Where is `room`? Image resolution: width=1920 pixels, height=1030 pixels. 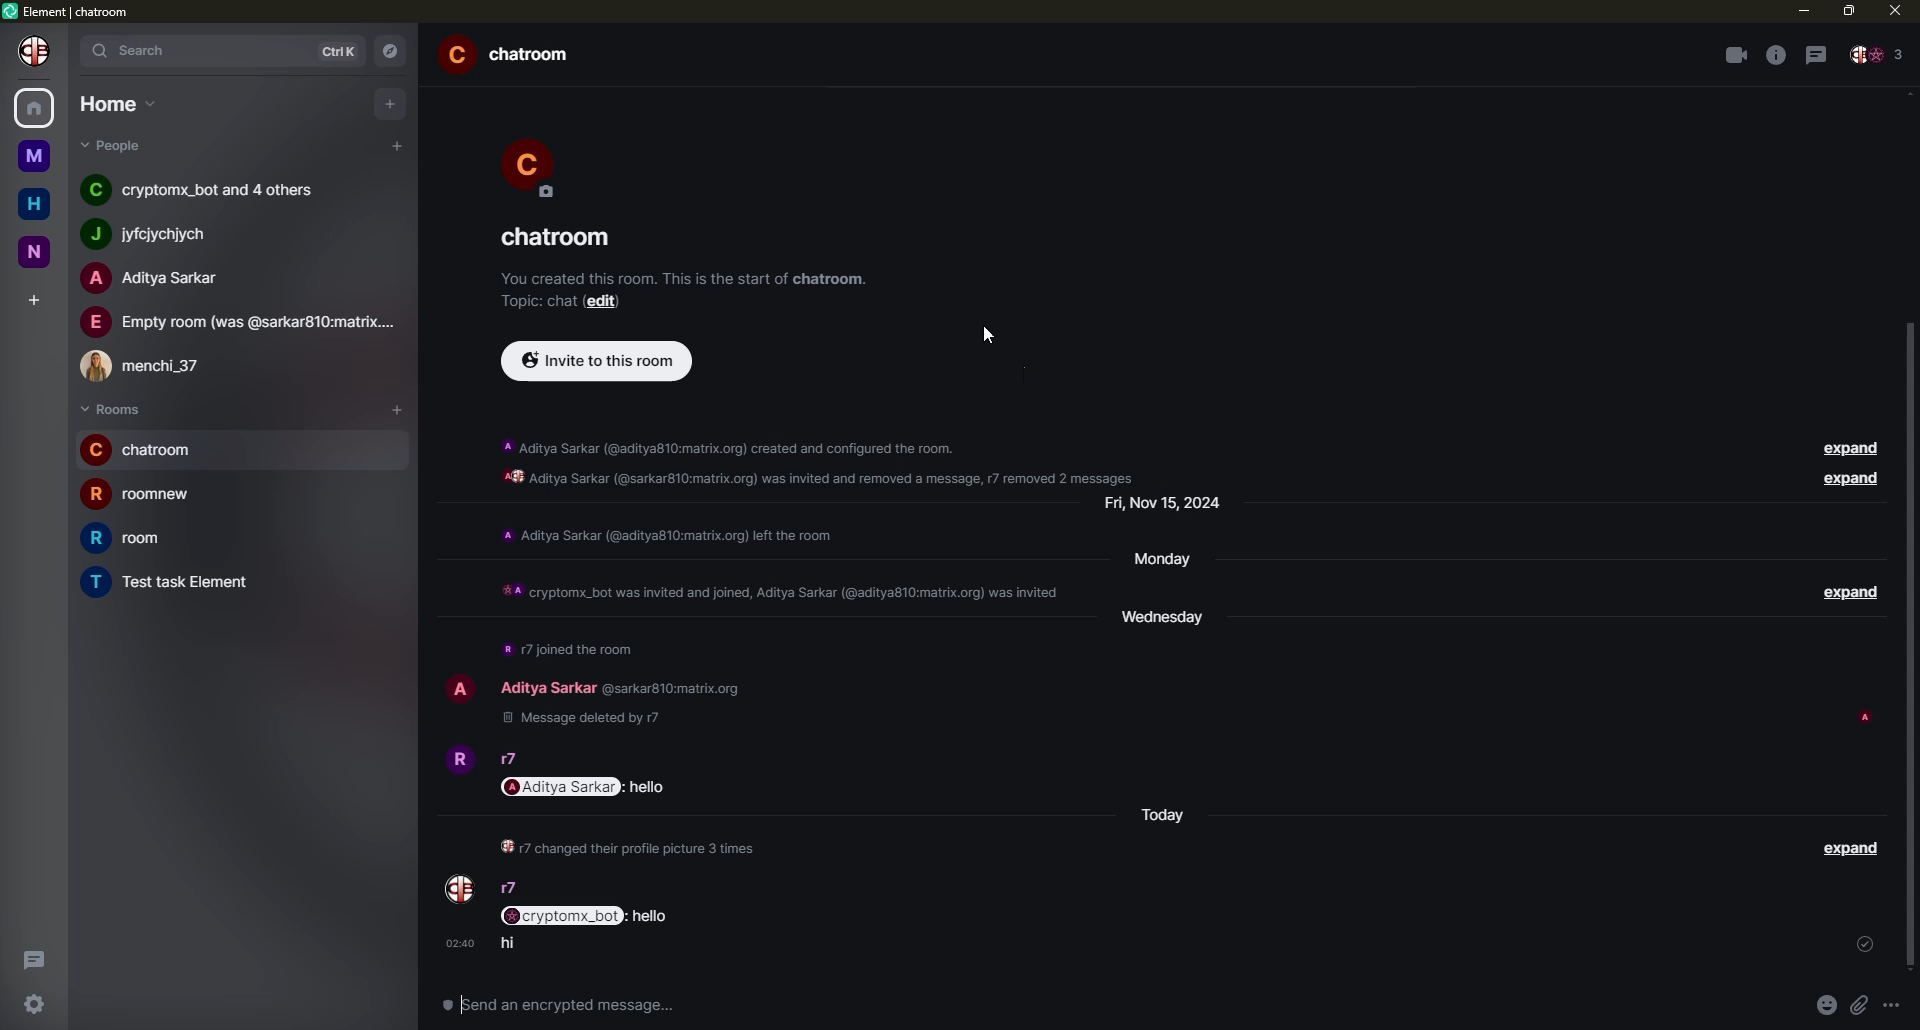 room is located at coordinates (512, 55).